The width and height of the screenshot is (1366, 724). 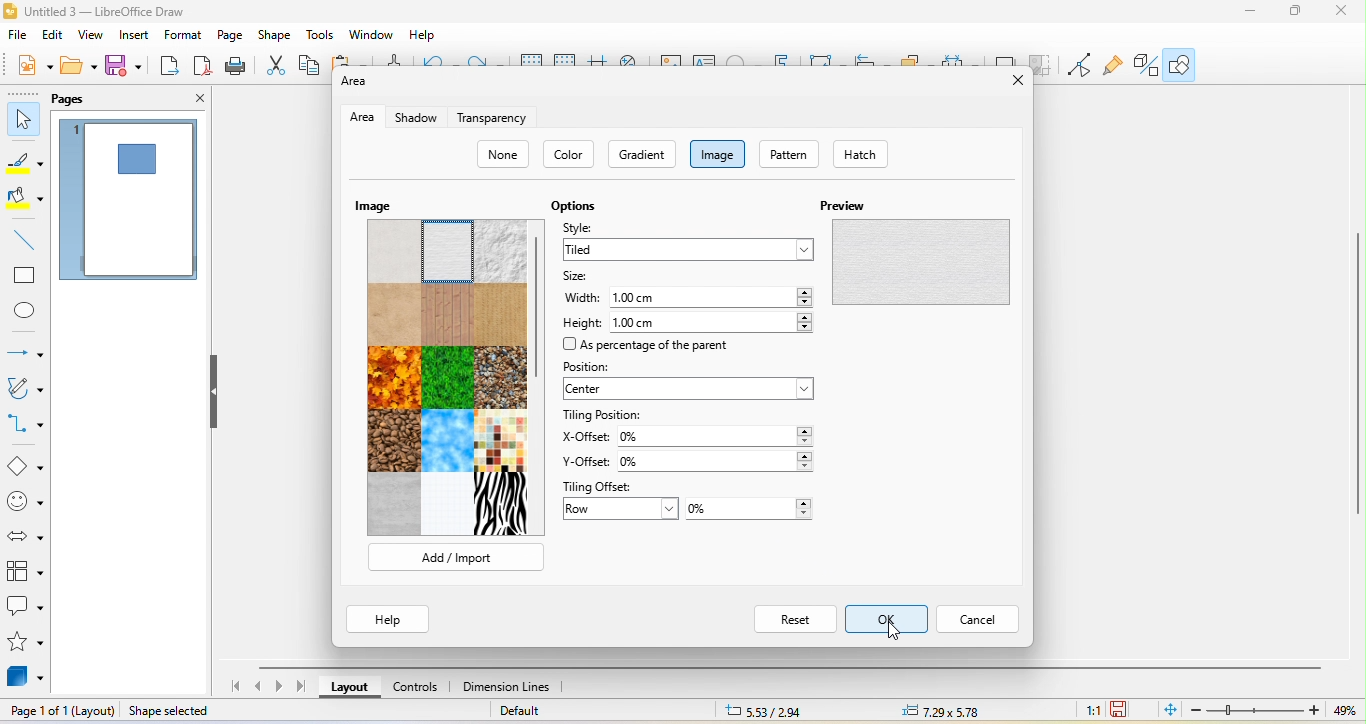 What do you see at coordinates (231, 685) in the screenshot?
I see `first page` at bounding box center [231, 685].